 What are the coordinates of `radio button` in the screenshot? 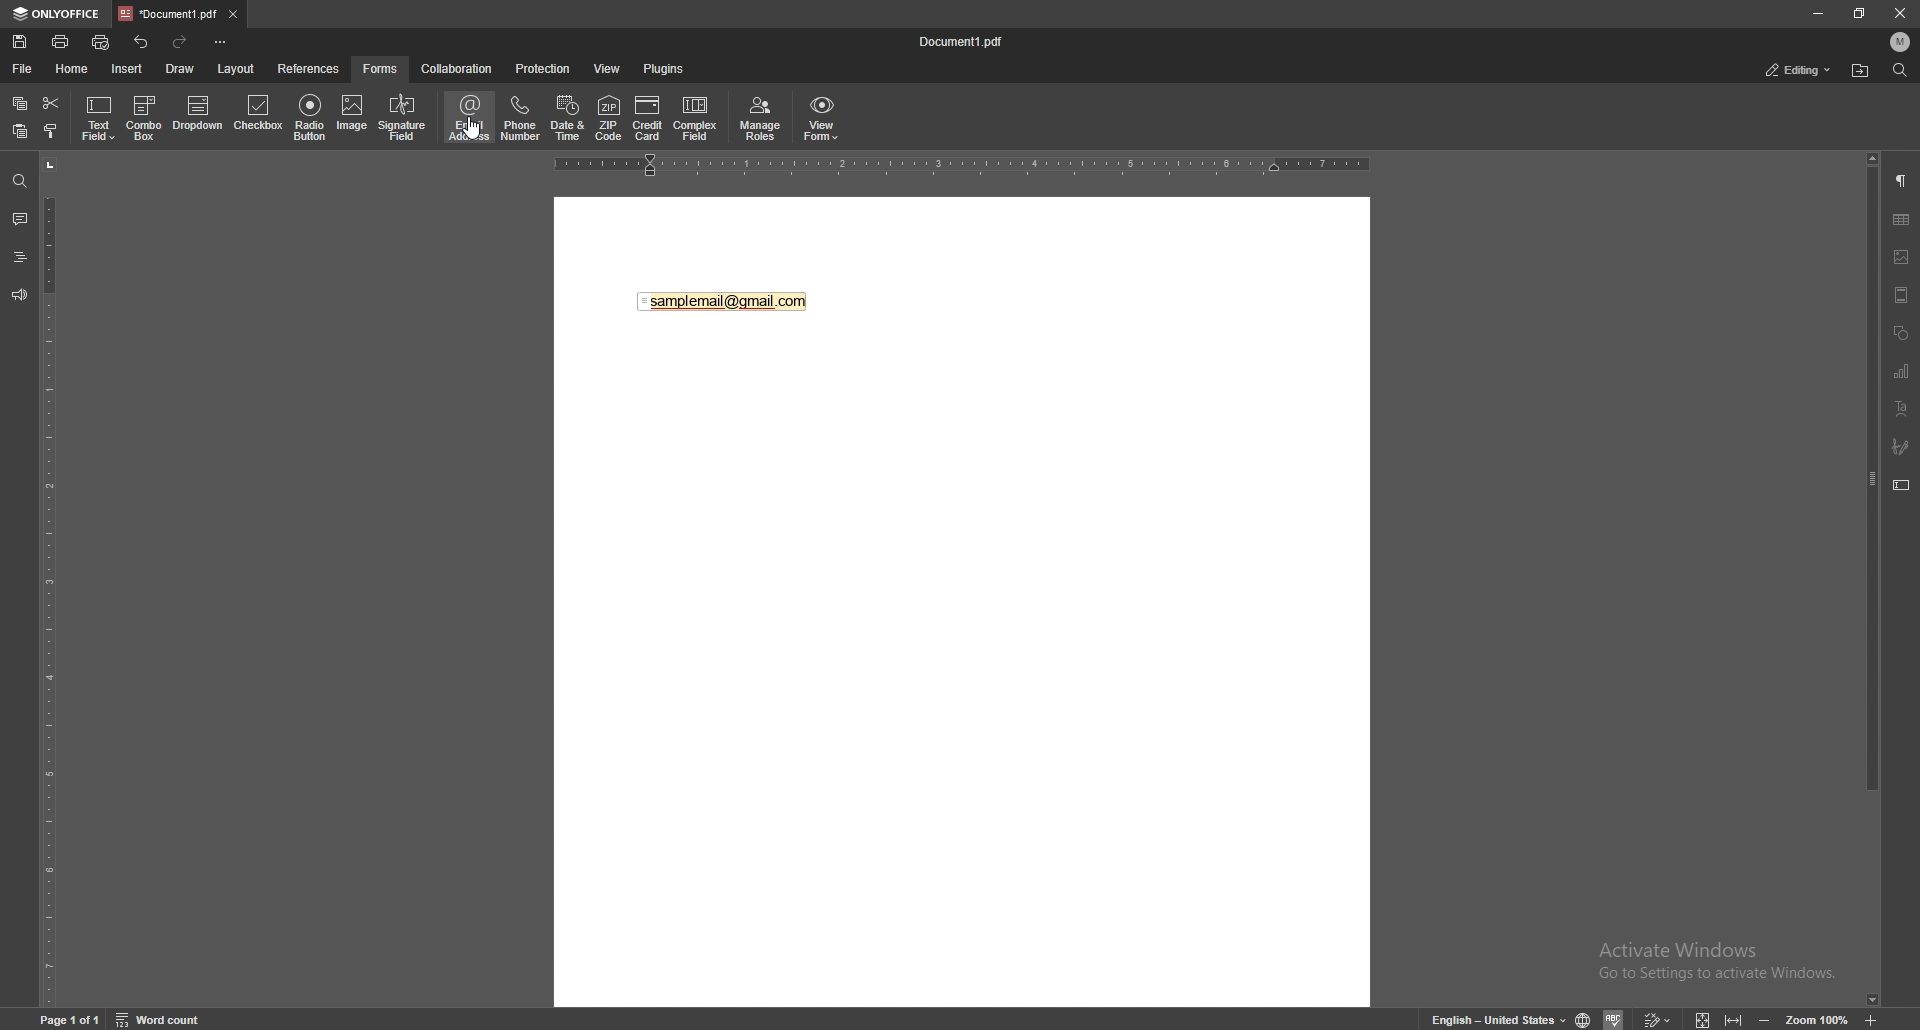 It's located at (311, 117).